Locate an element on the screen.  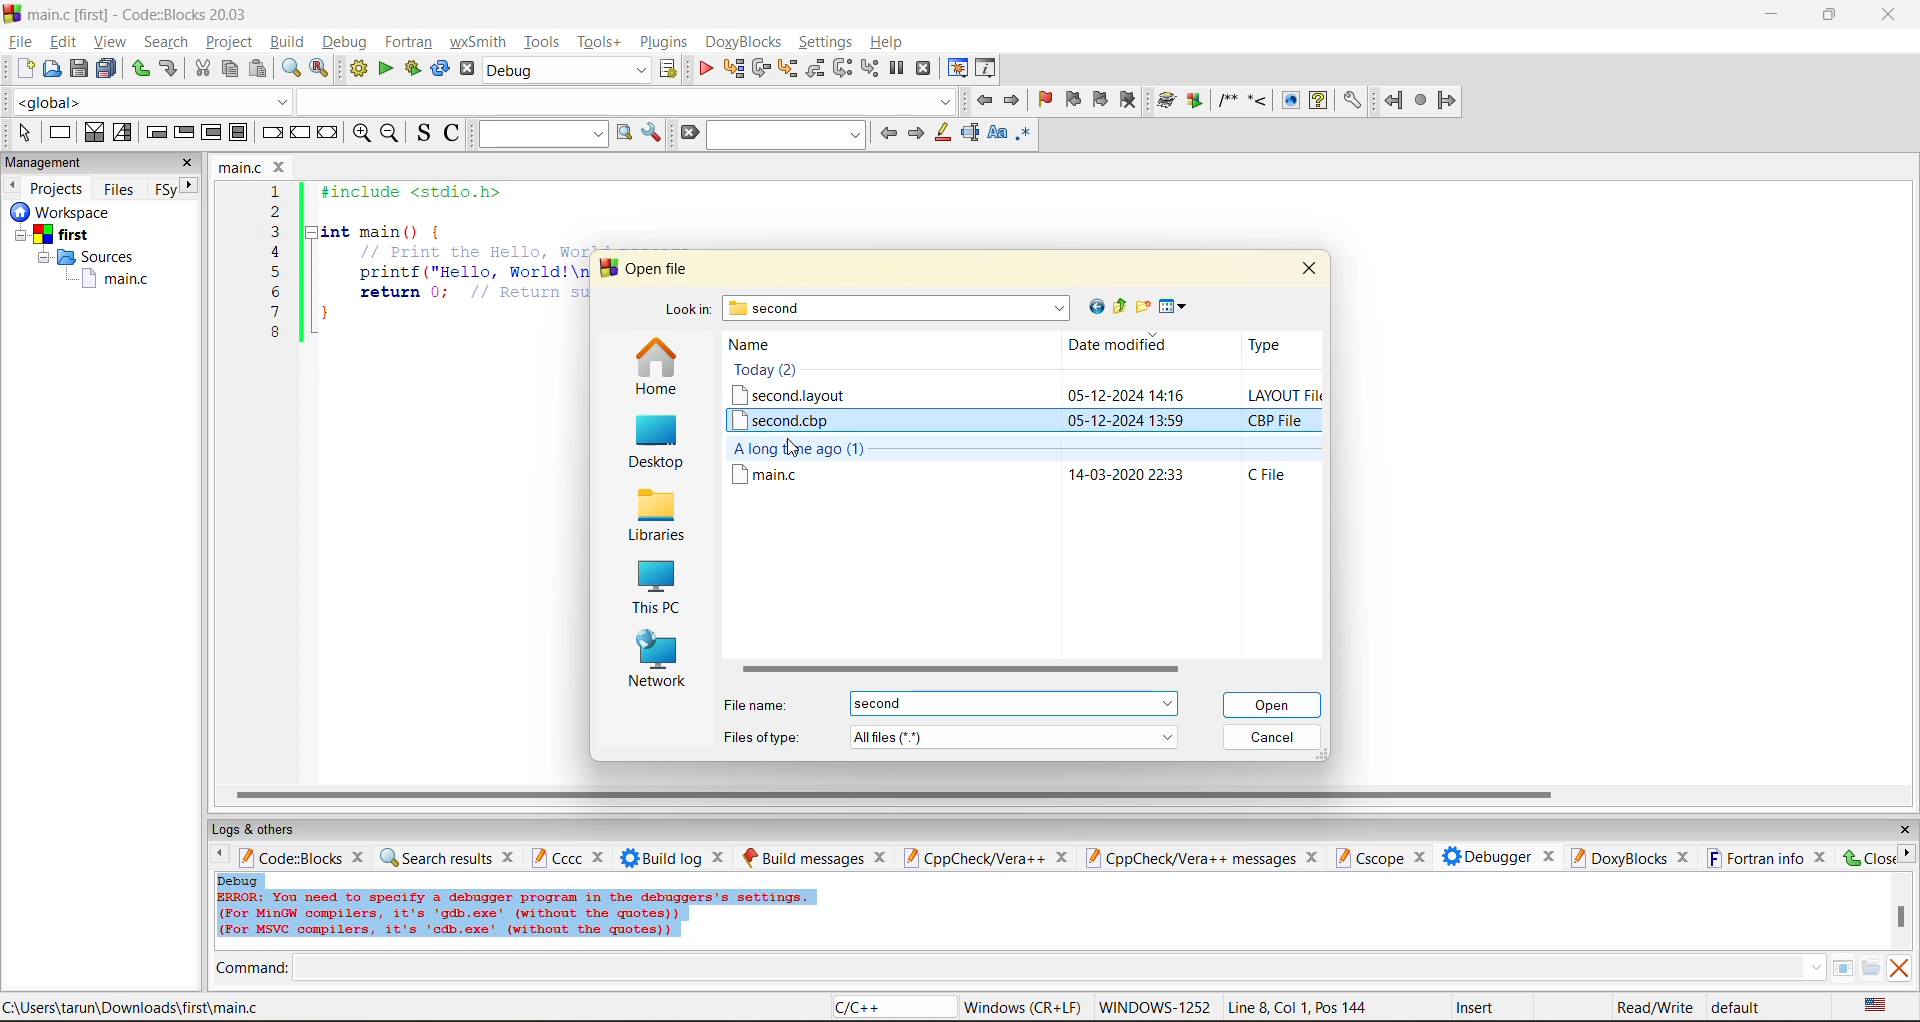
find is located at coordinates (290, 68).